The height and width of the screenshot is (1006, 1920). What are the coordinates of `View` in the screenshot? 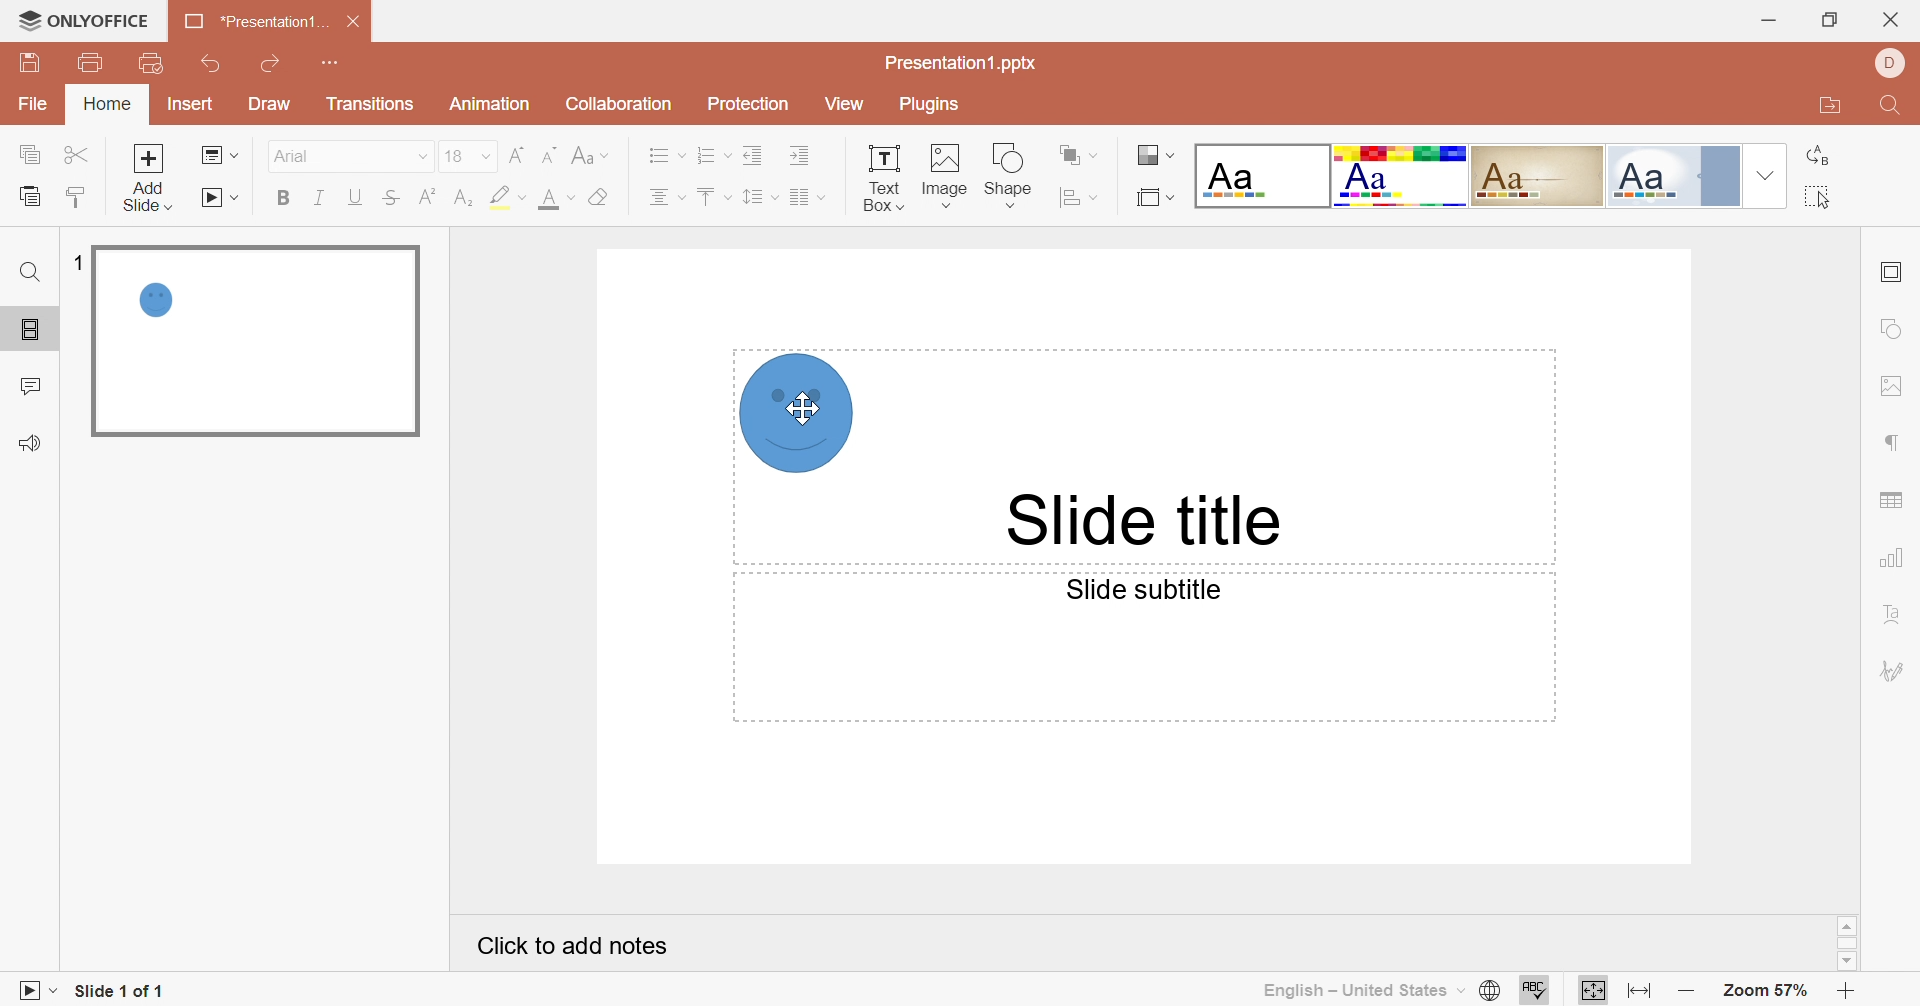 It's located at (843, 105).